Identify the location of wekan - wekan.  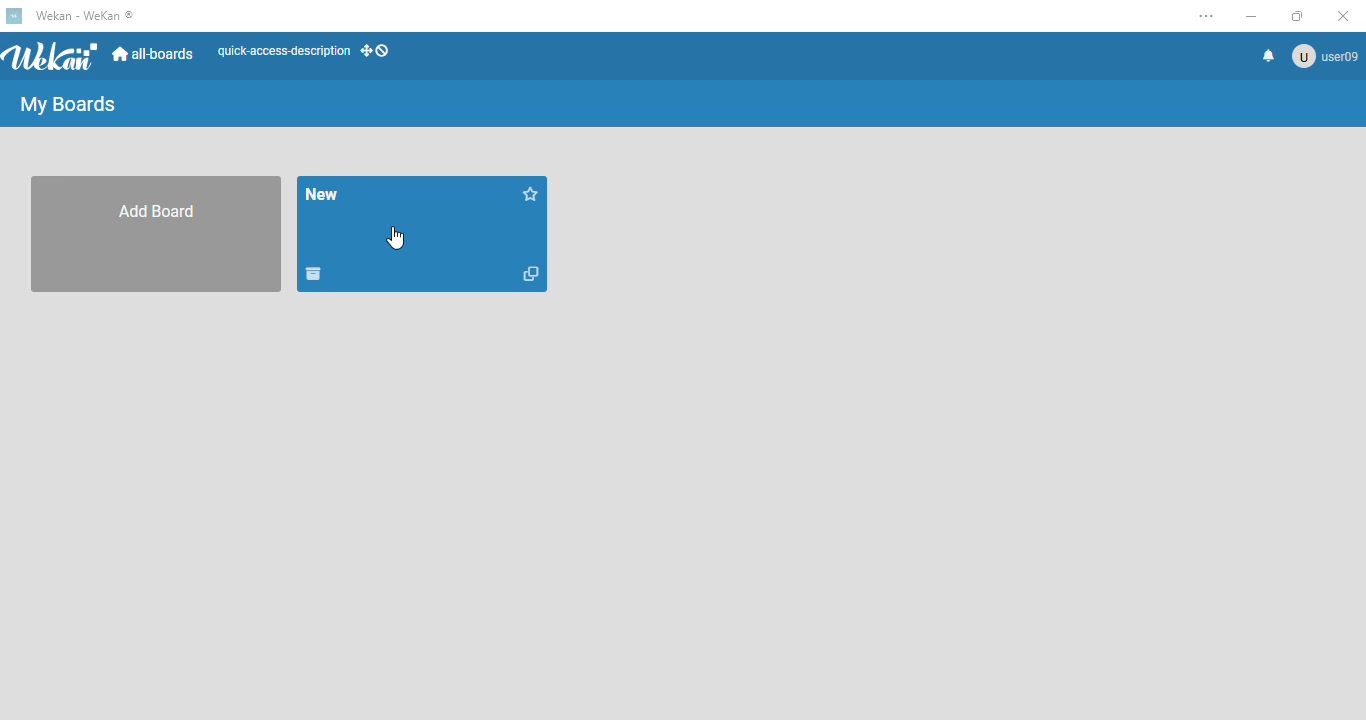
(85, 16).